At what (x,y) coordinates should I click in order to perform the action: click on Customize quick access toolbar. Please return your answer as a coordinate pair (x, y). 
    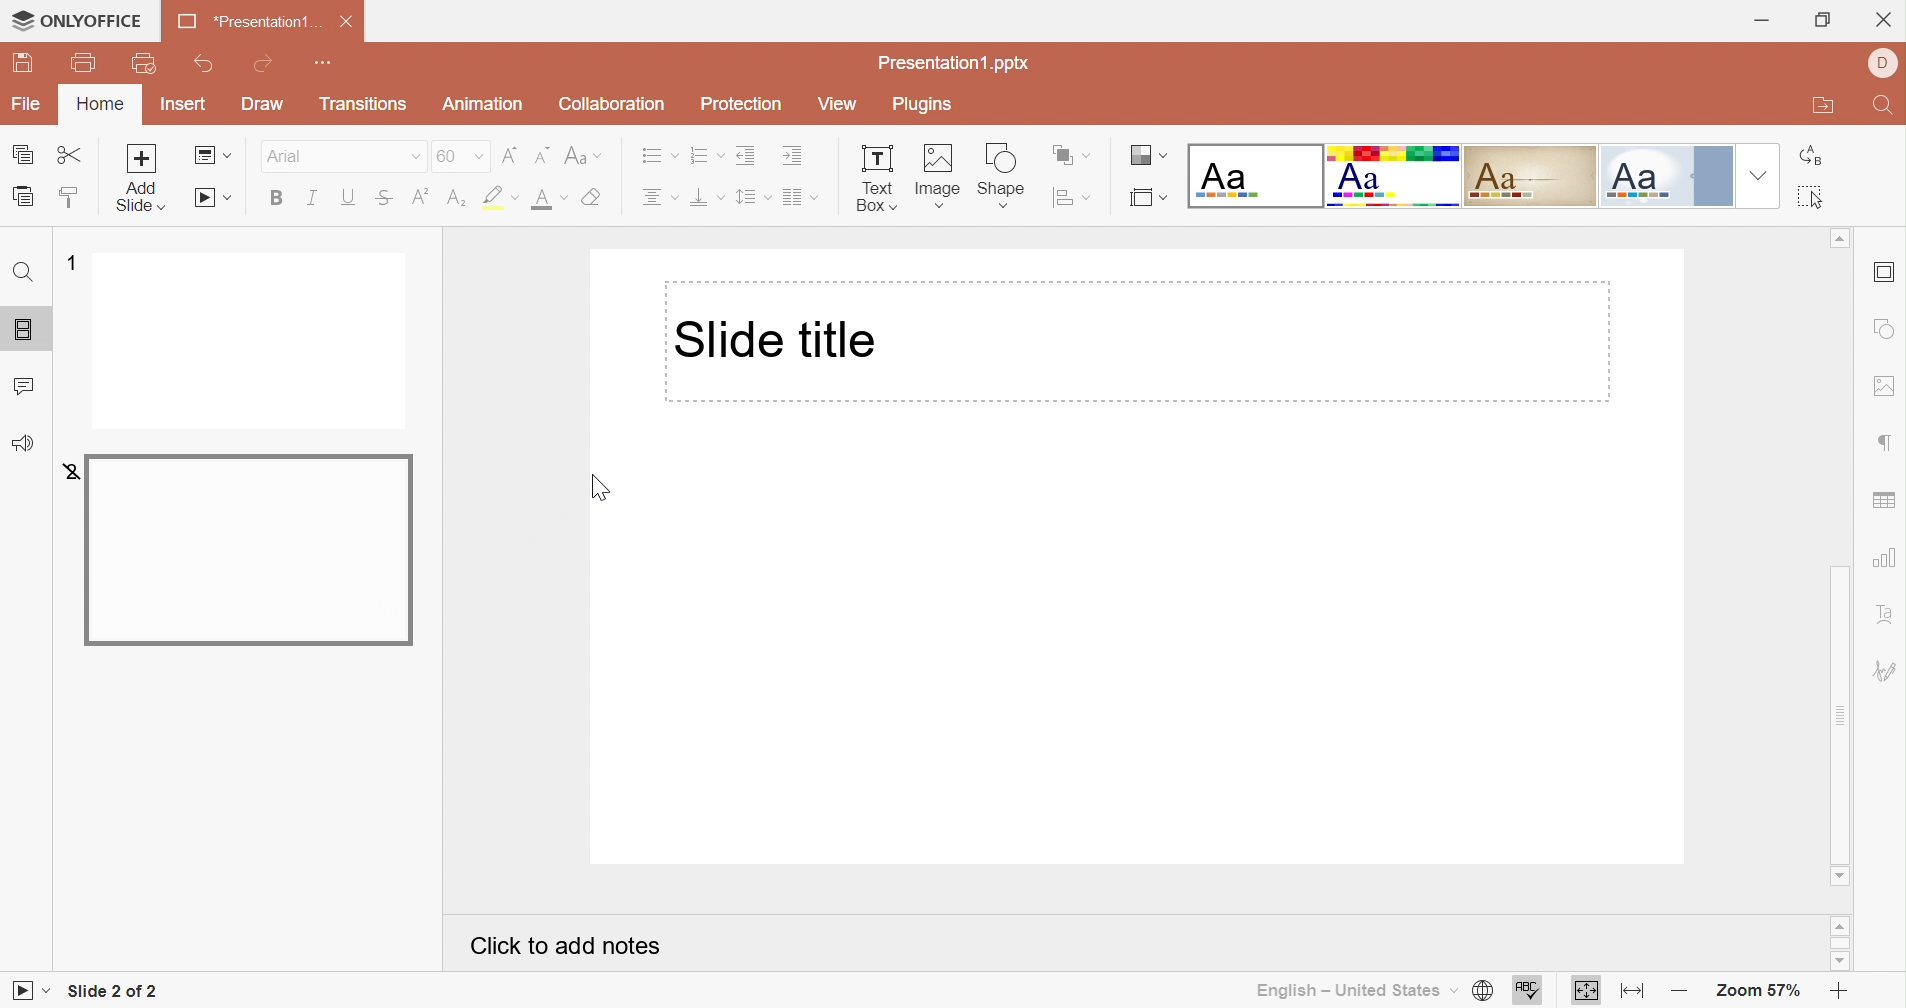
    Looking at the image, I should click on (323, 63).